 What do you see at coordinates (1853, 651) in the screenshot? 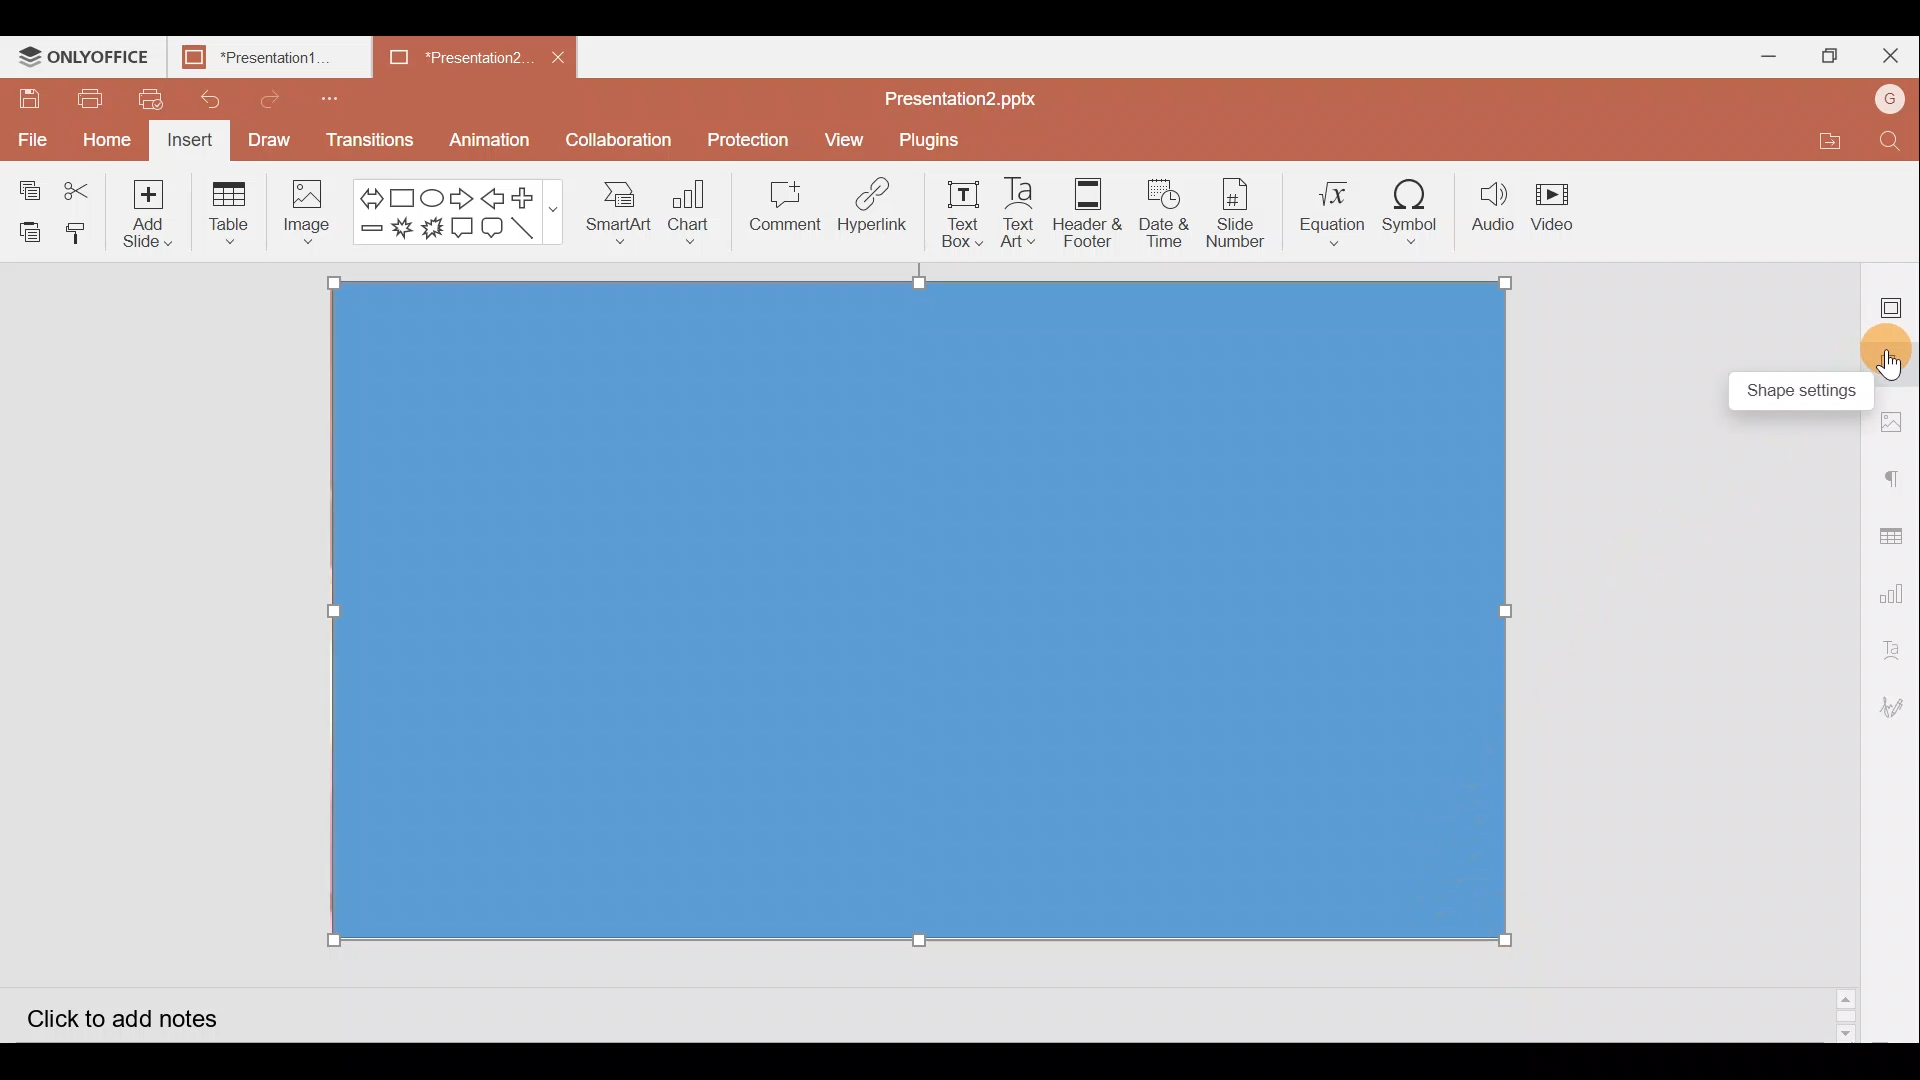
I see `Scroll bar` at bounding box center [1853, 651].